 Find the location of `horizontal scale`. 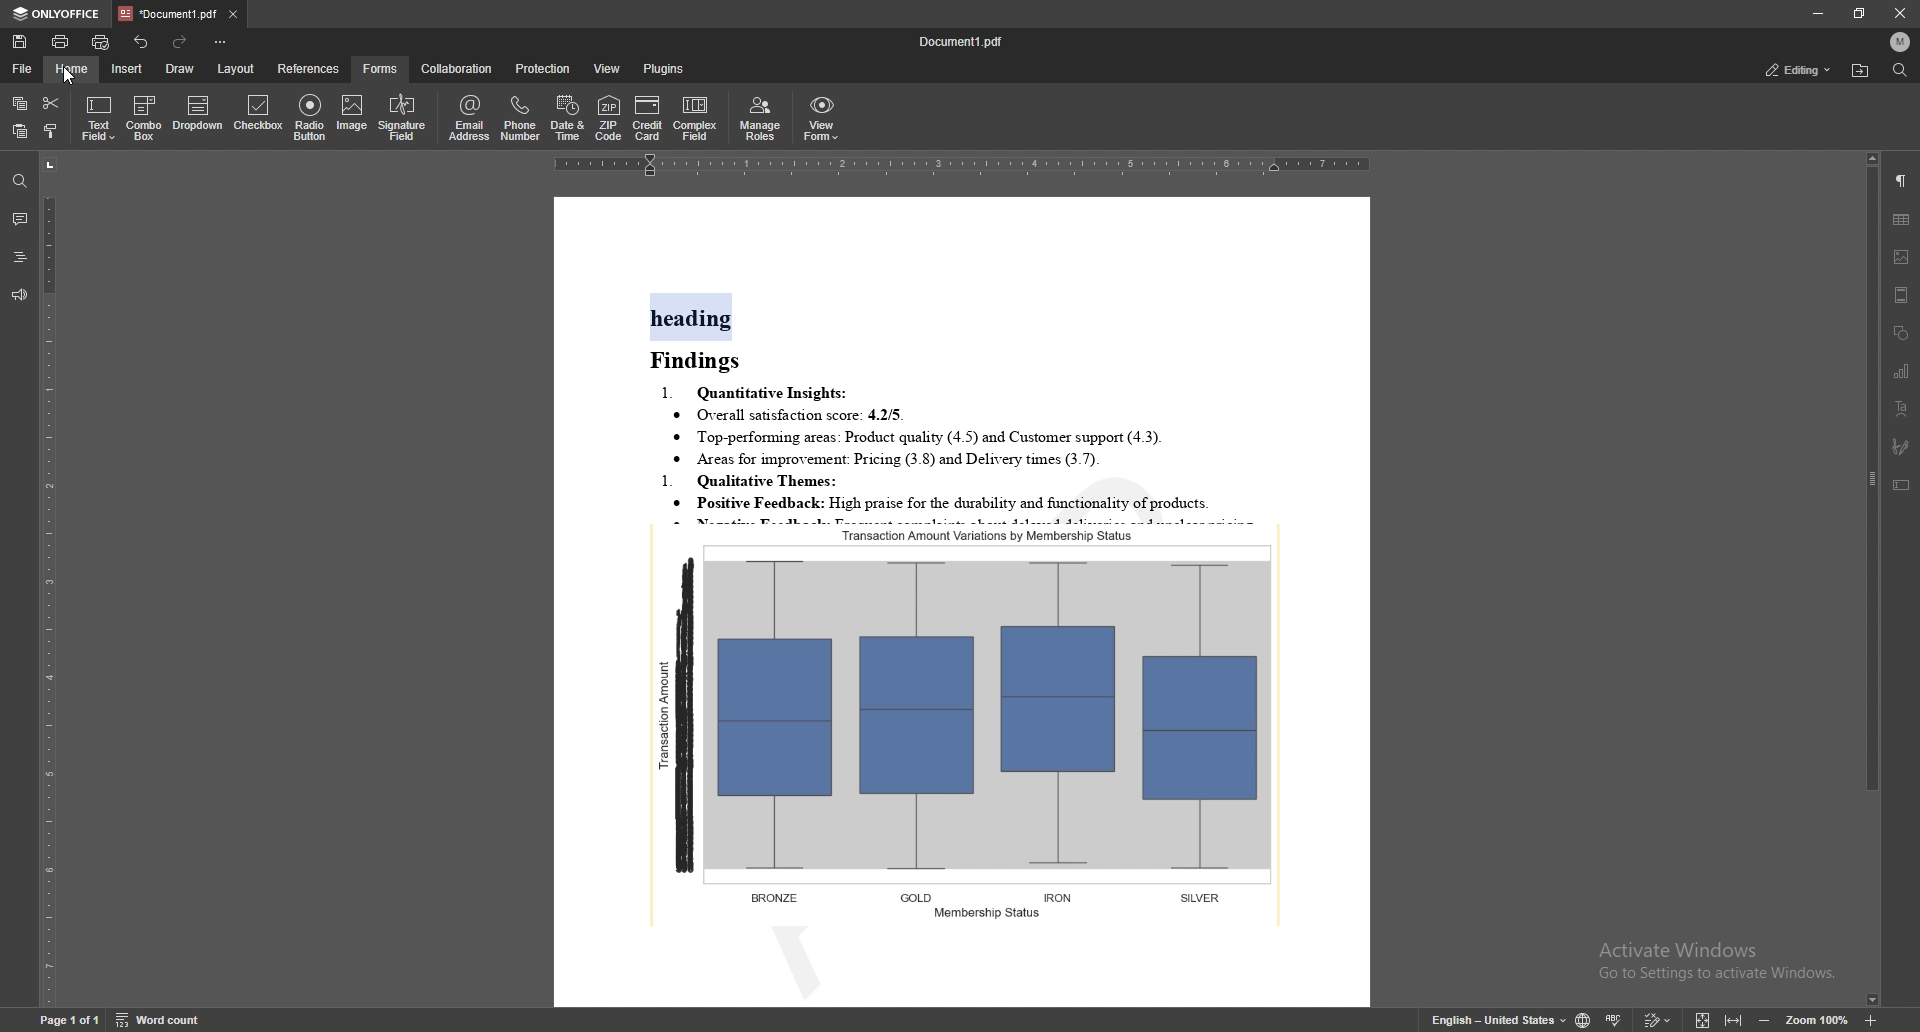

horizontal scale is located at coordinates (963, 167).